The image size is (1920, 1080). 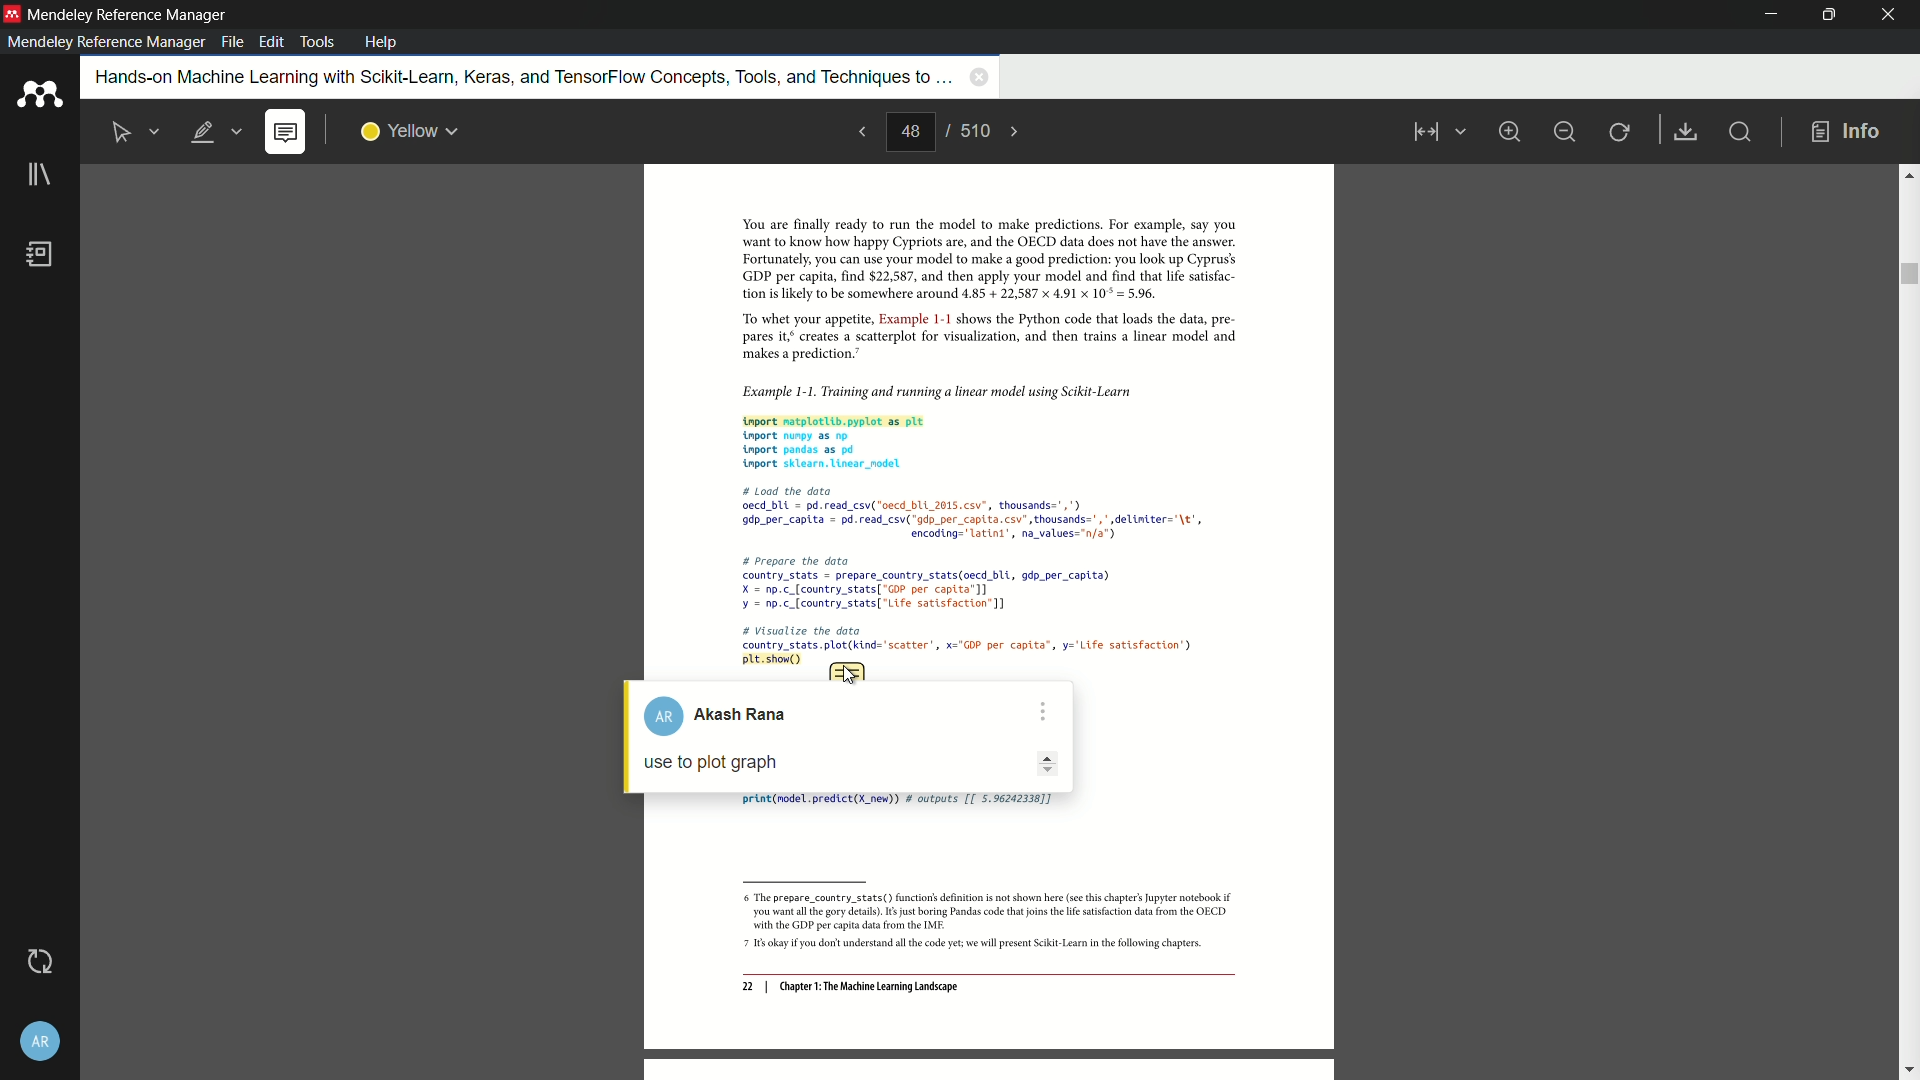 What do you see at coordinates (1564, 132) in the screenshot?
I see `minimize` at bounding box center [1564, 132].